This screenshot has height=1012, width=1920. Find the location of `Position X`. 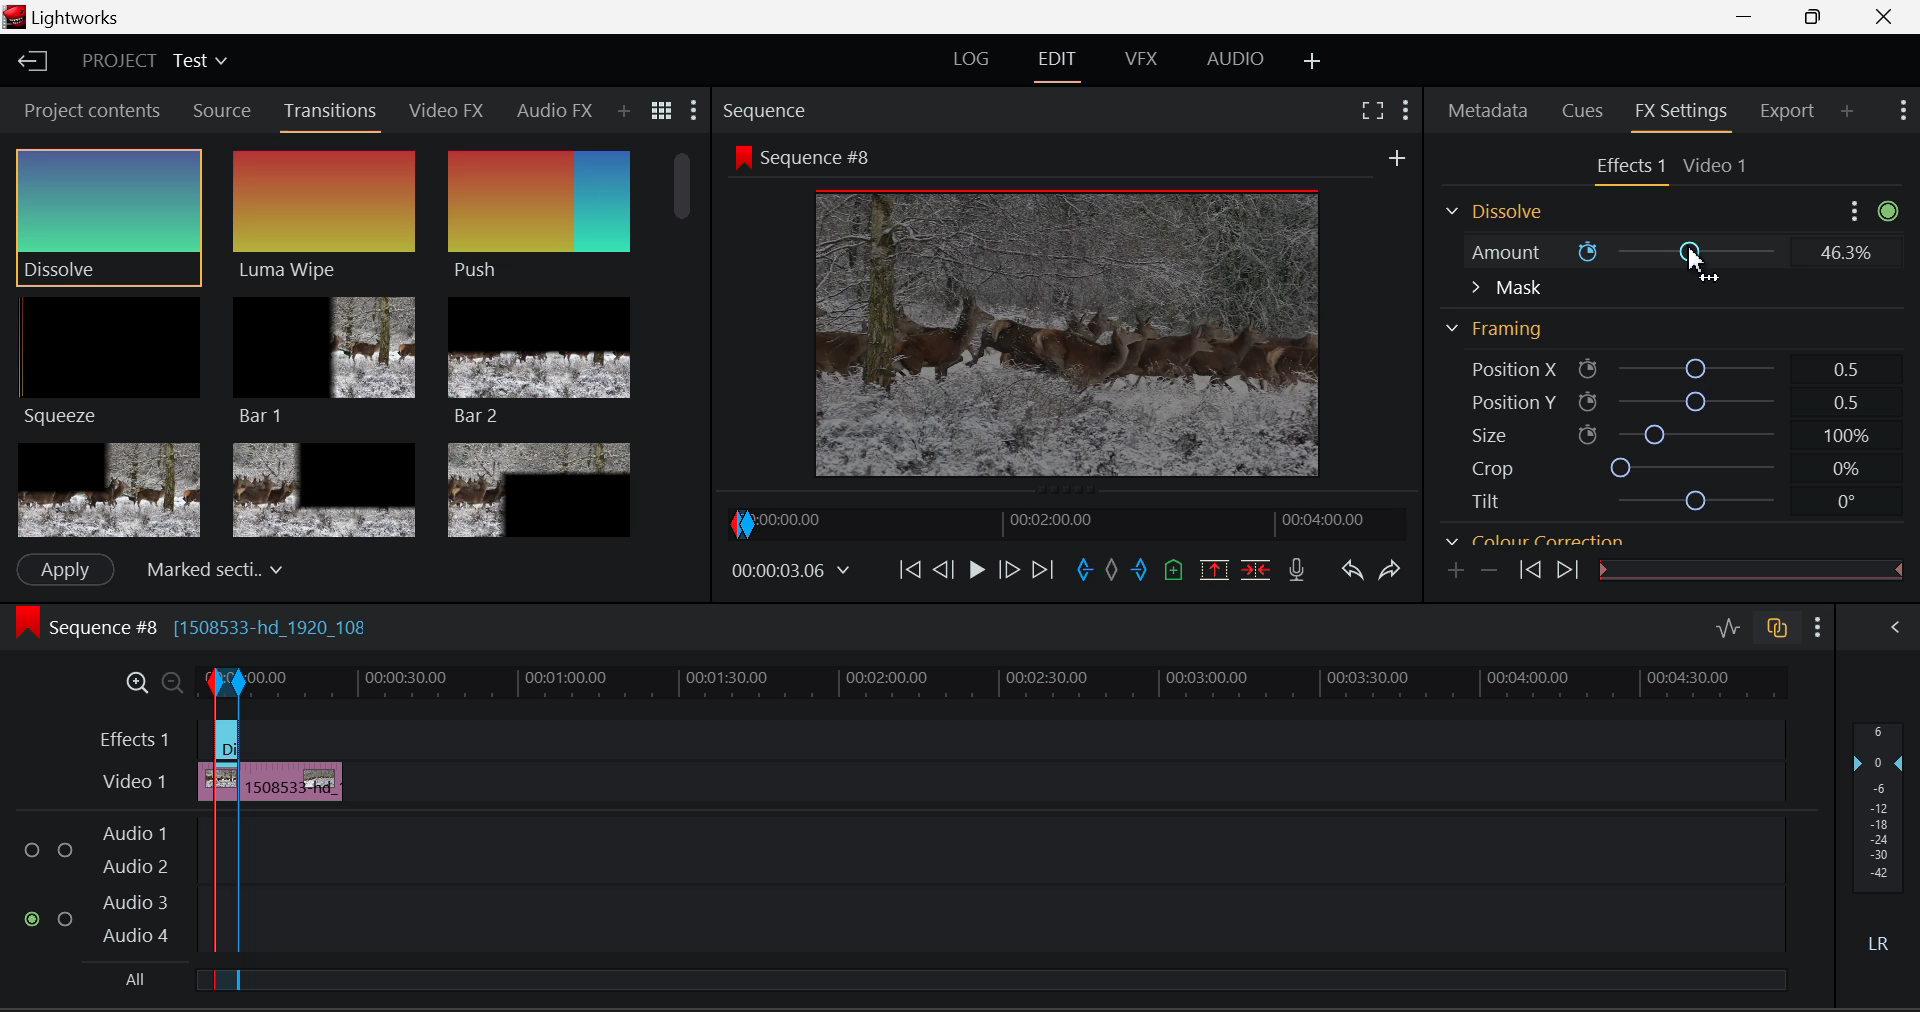

Position X is located at coordinates (1662, 366).